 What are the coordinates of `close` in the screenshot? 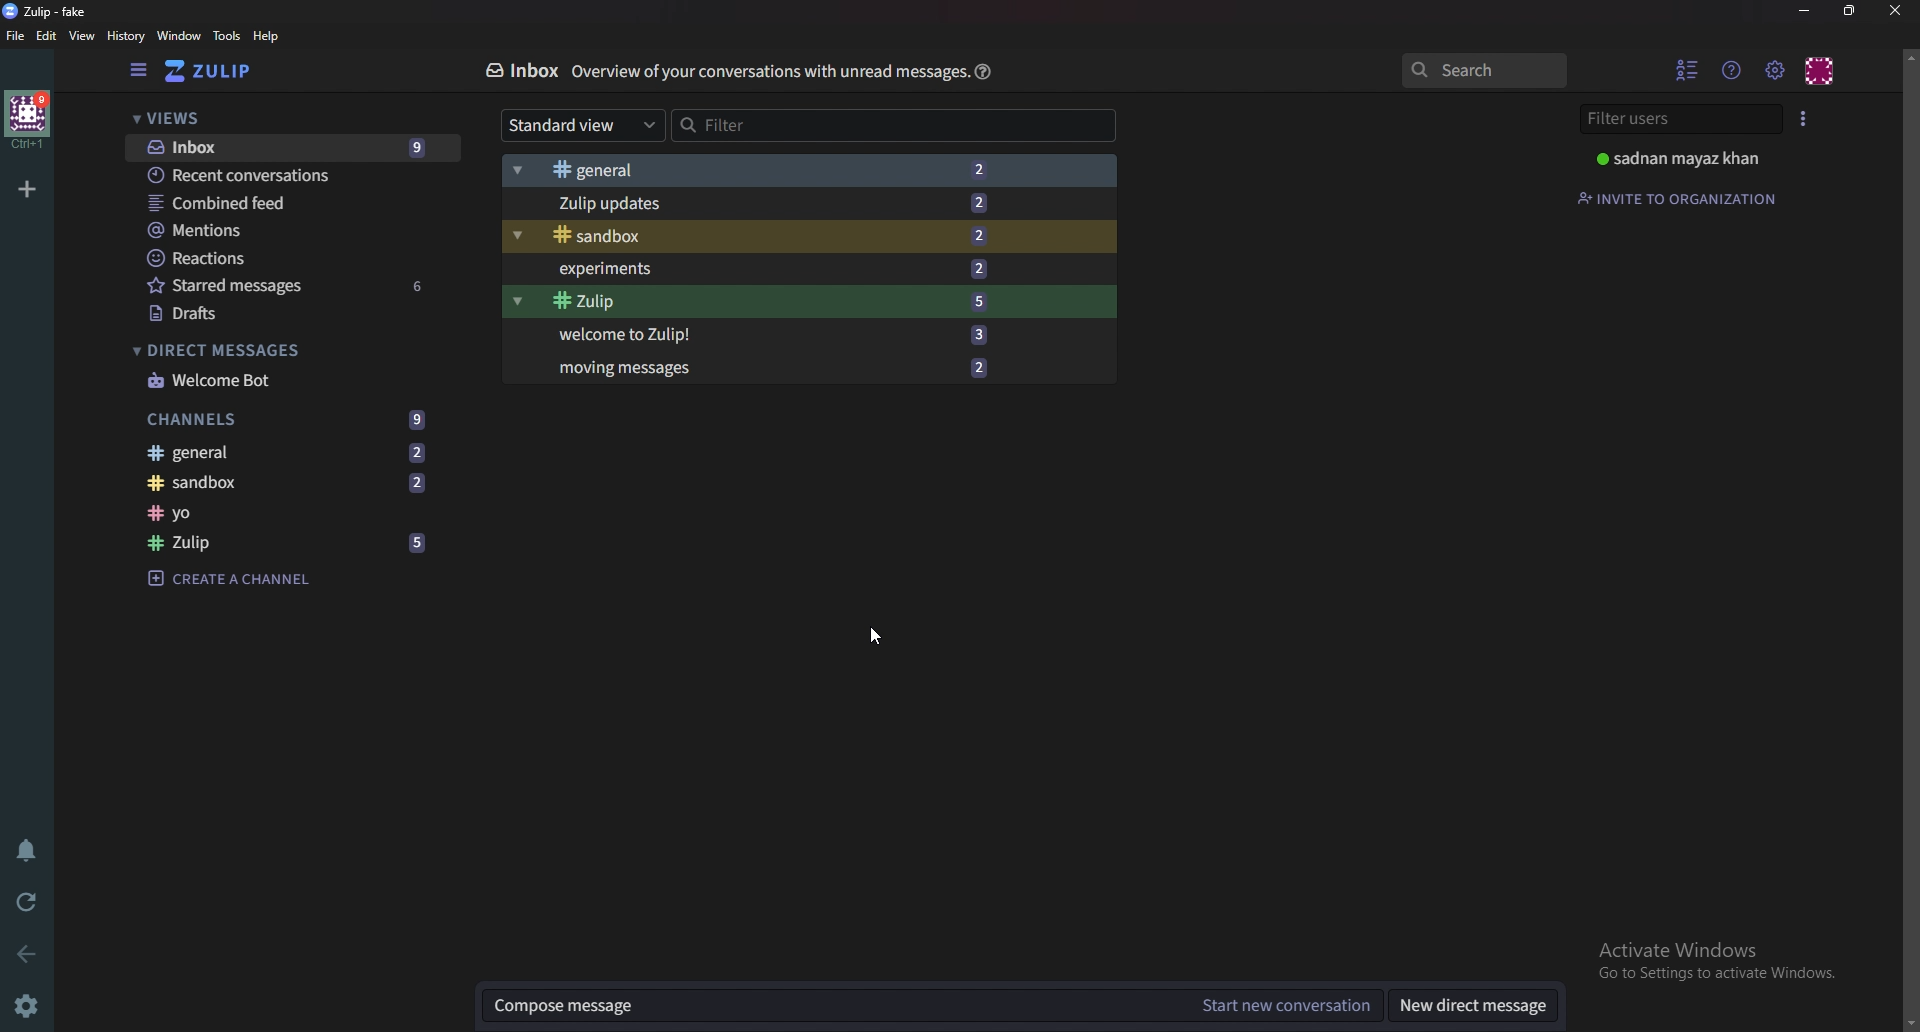 It's located at (1895, 11).